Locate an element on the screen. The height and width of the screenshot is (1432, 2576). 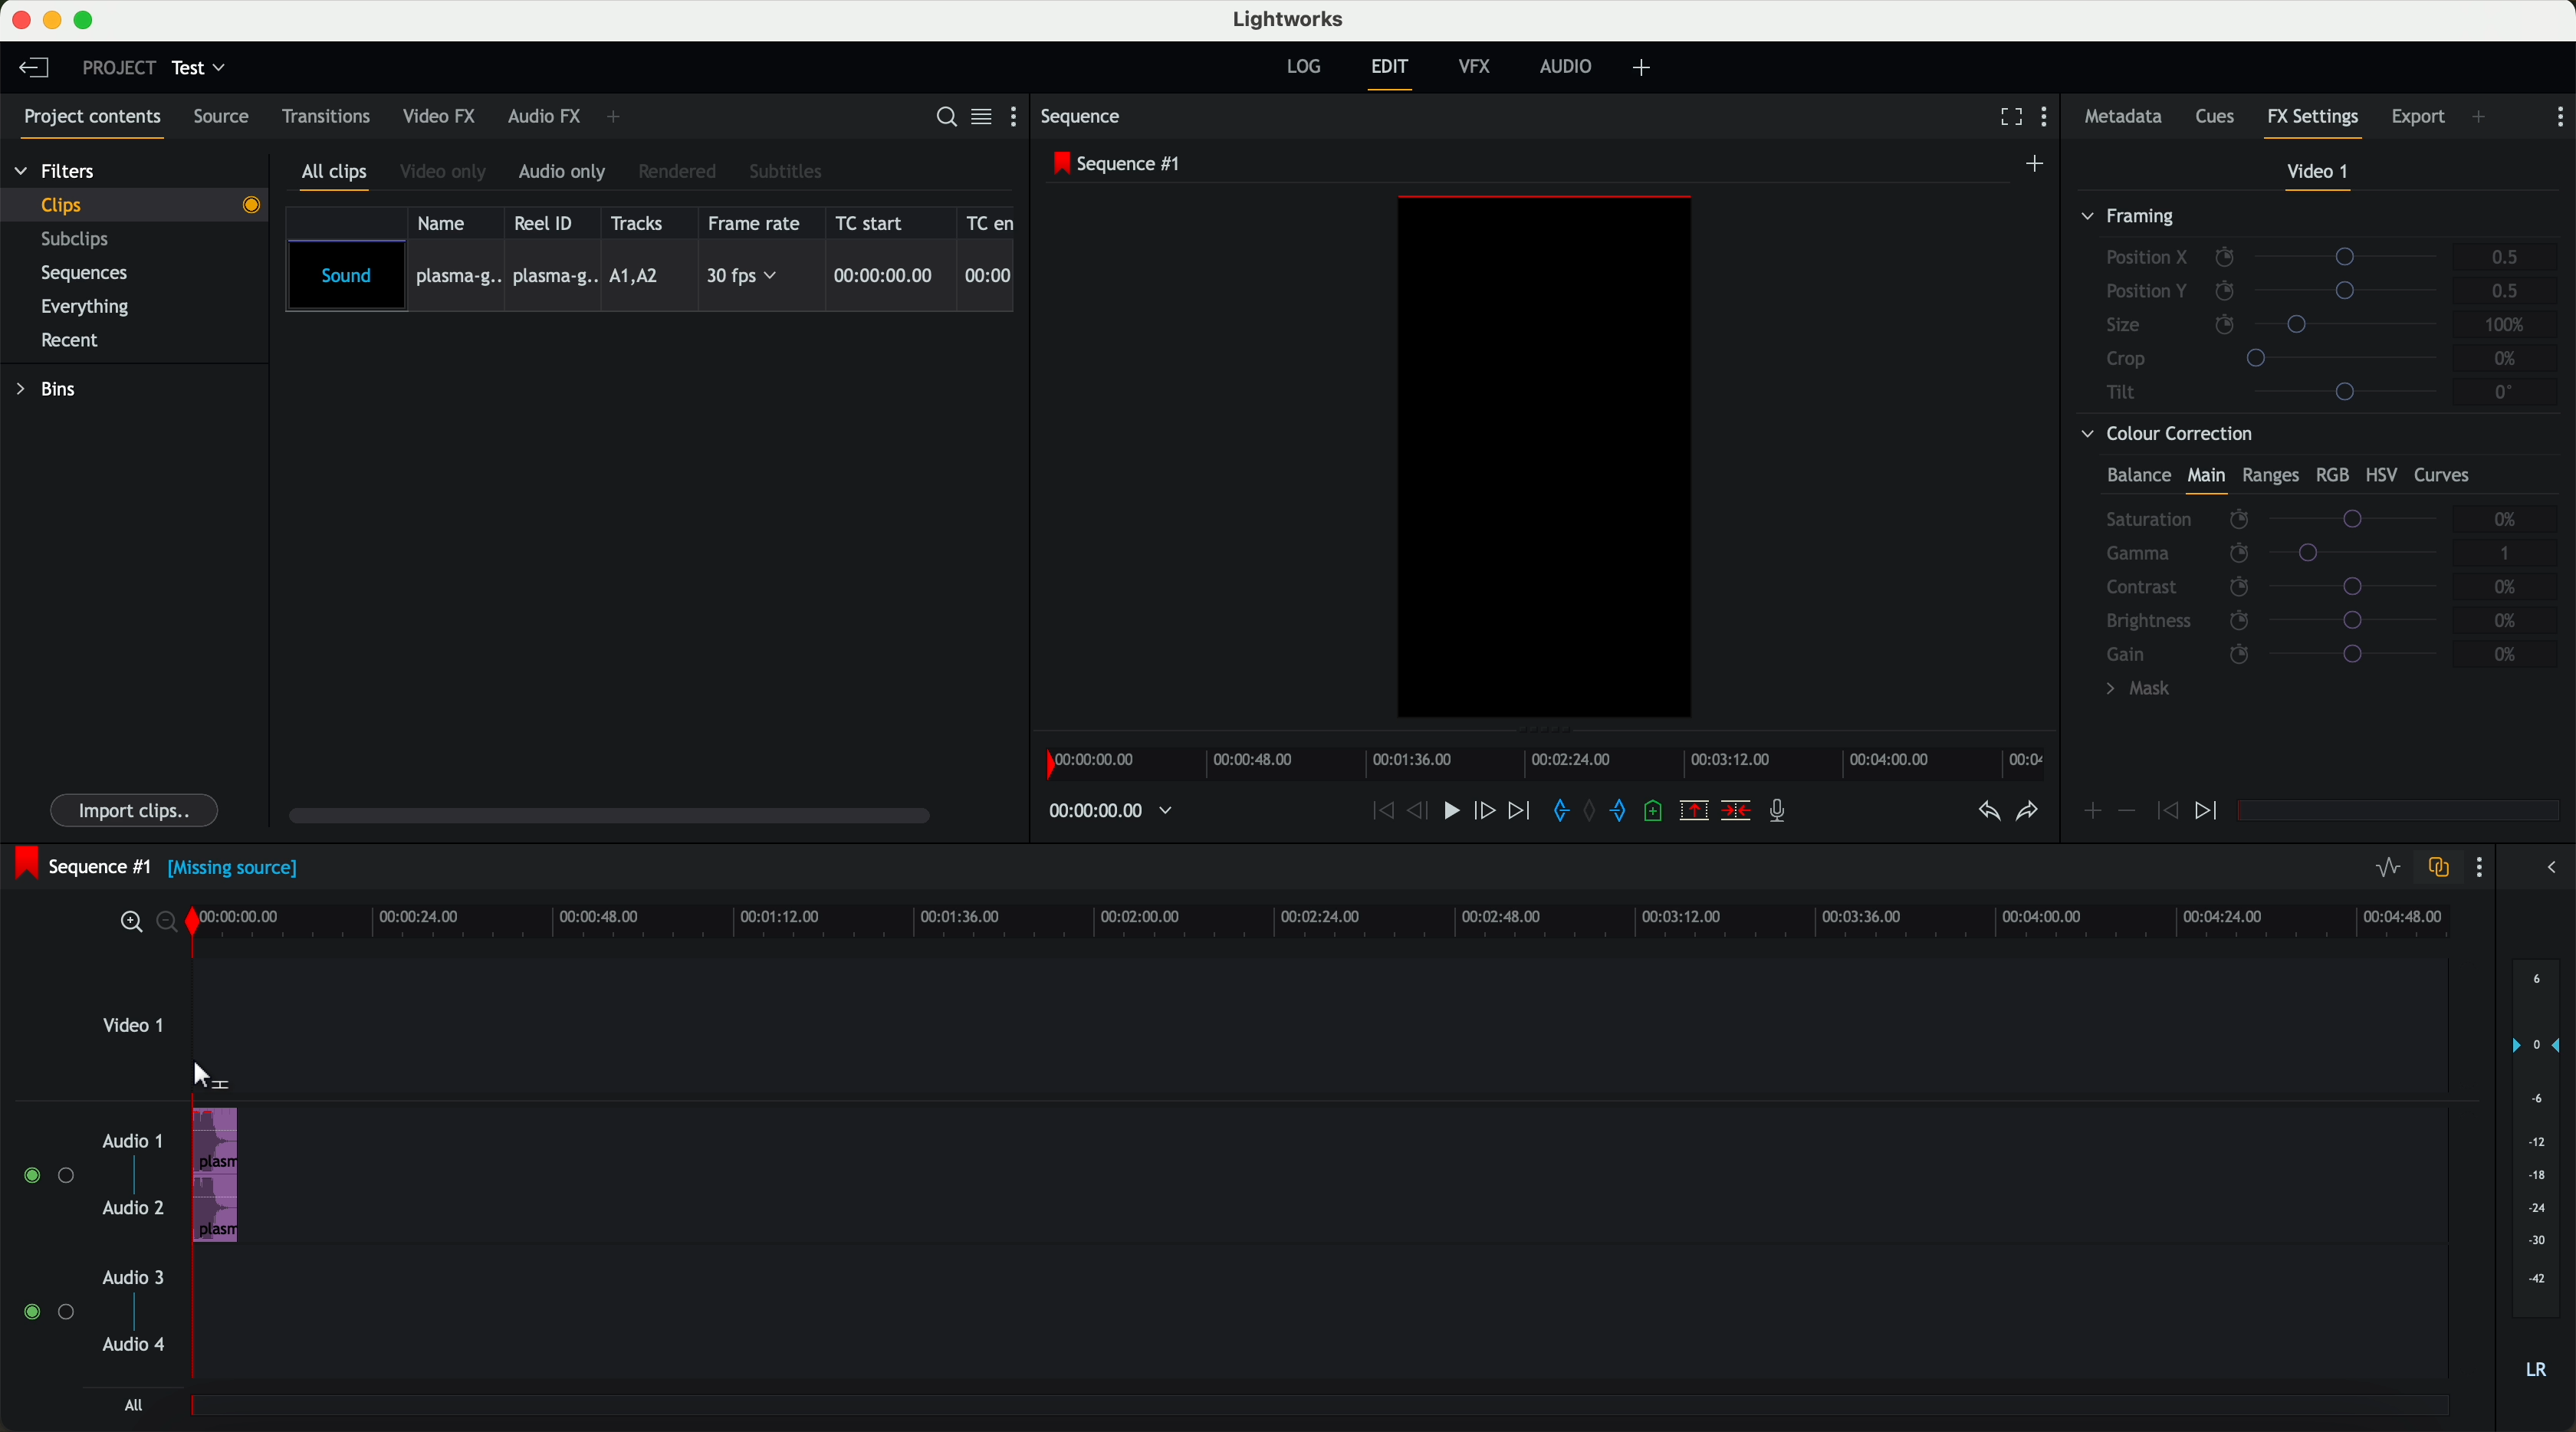
move foward is located at coordinates (1522, 812).